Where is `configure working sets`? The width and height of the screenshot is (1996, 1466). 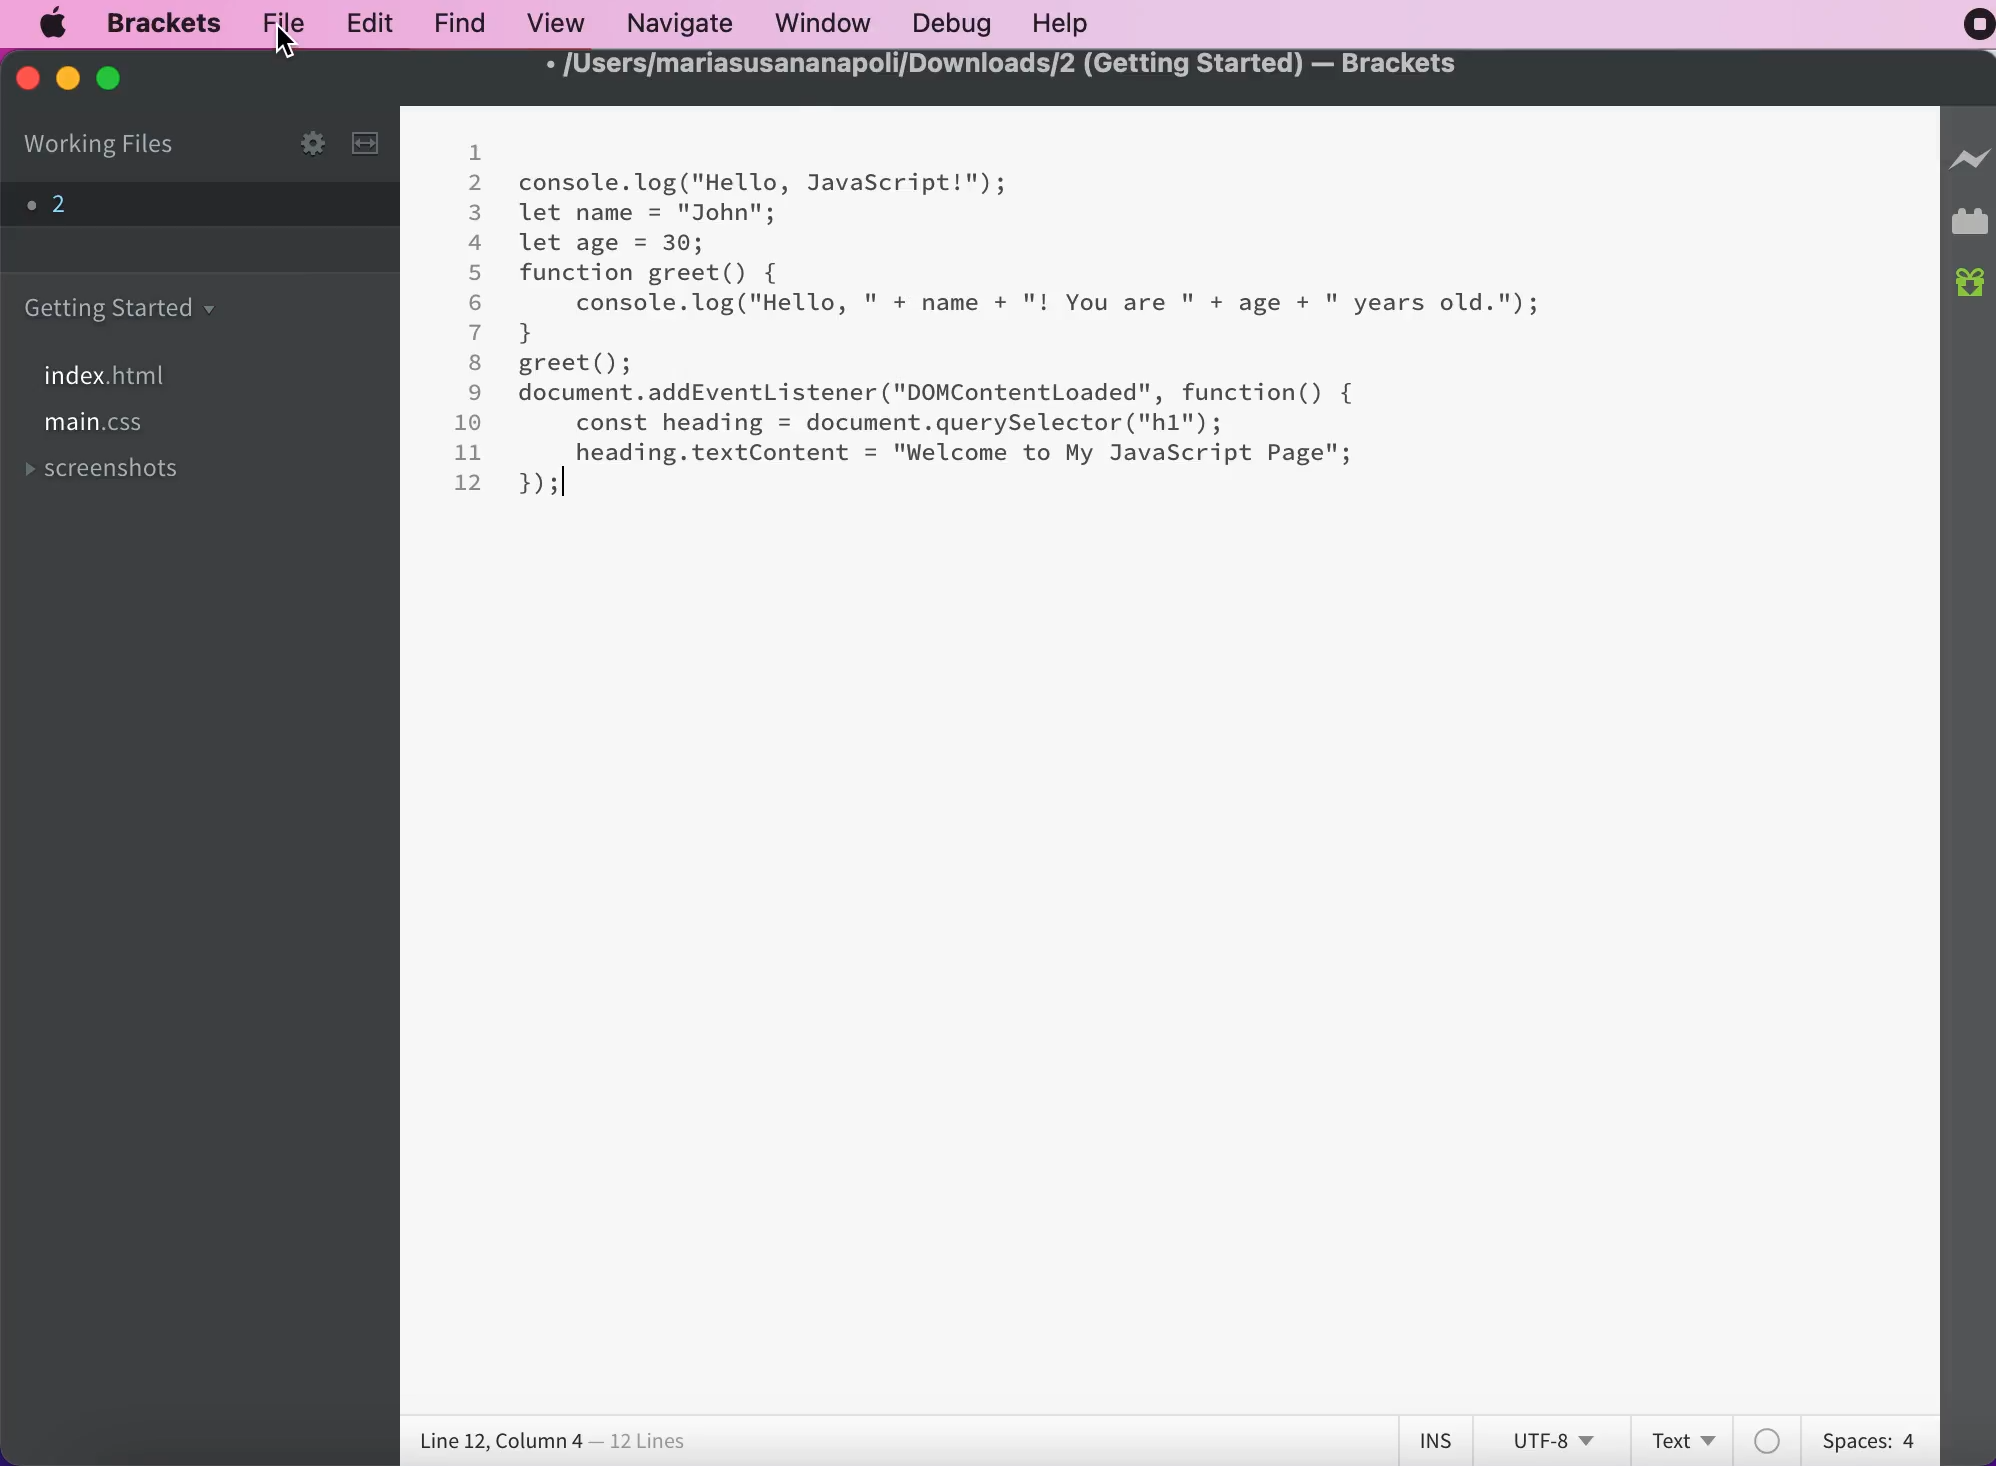 configure working sets is located at coordinates (294, 142).